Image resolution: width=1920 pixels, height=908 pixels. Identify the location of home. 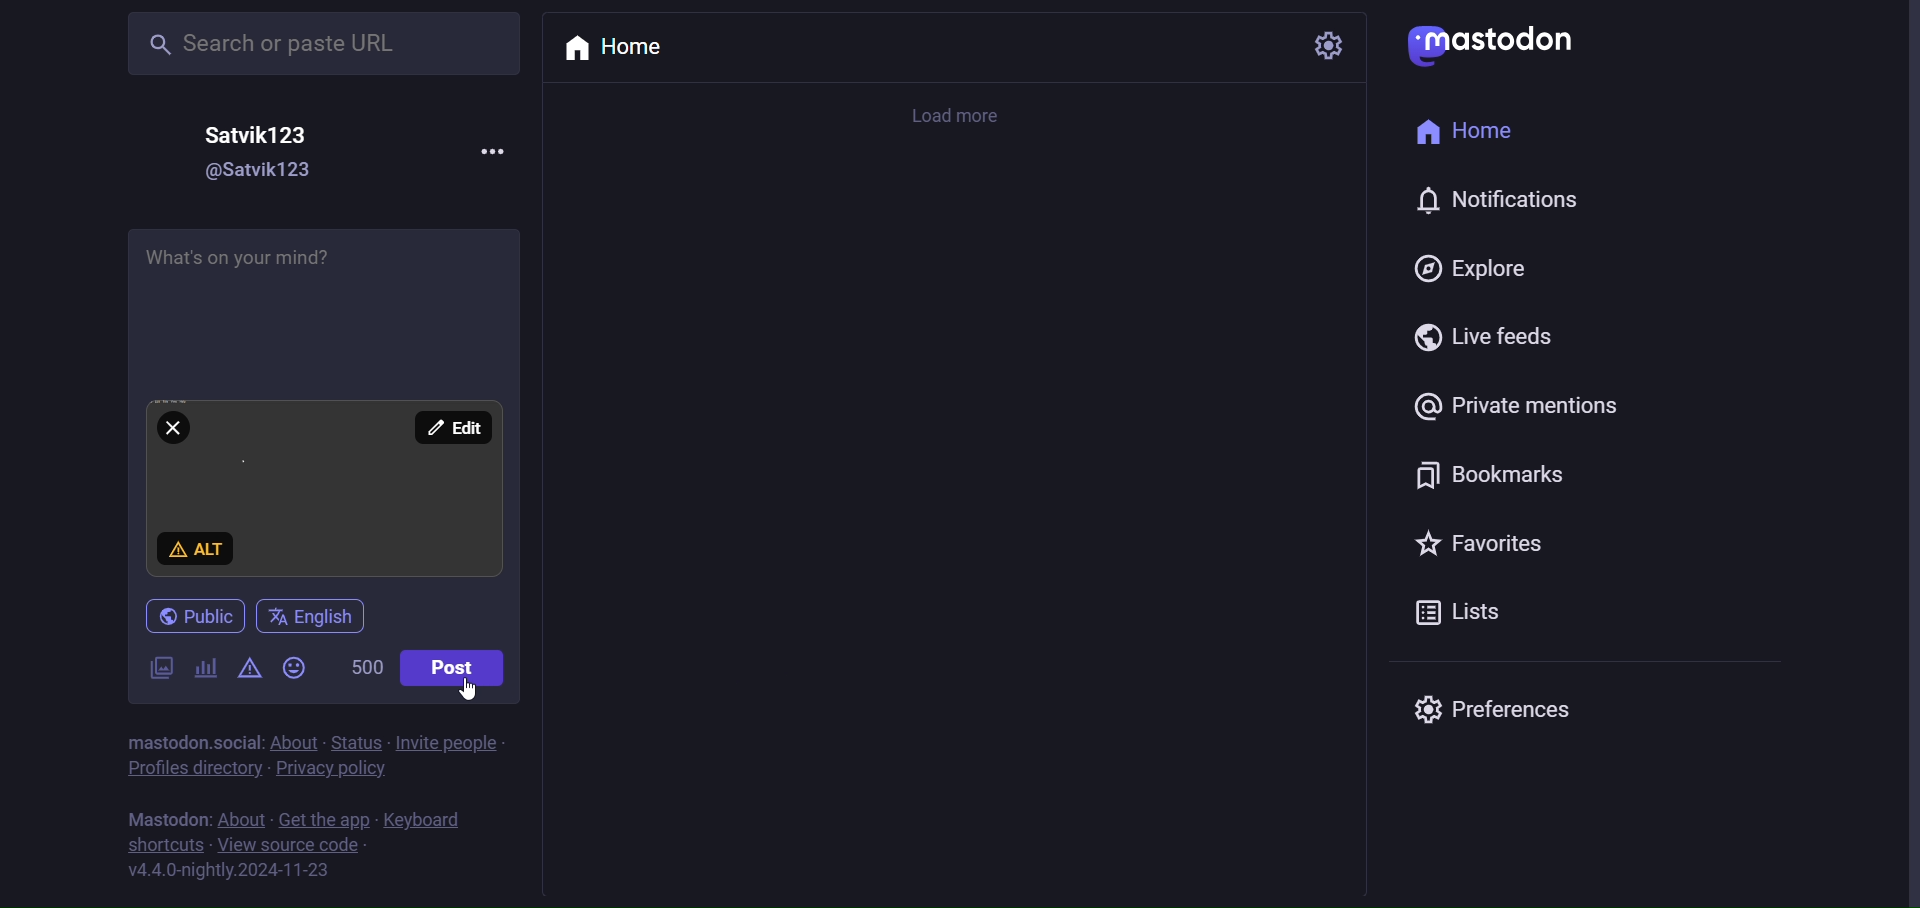
(1475, 132).